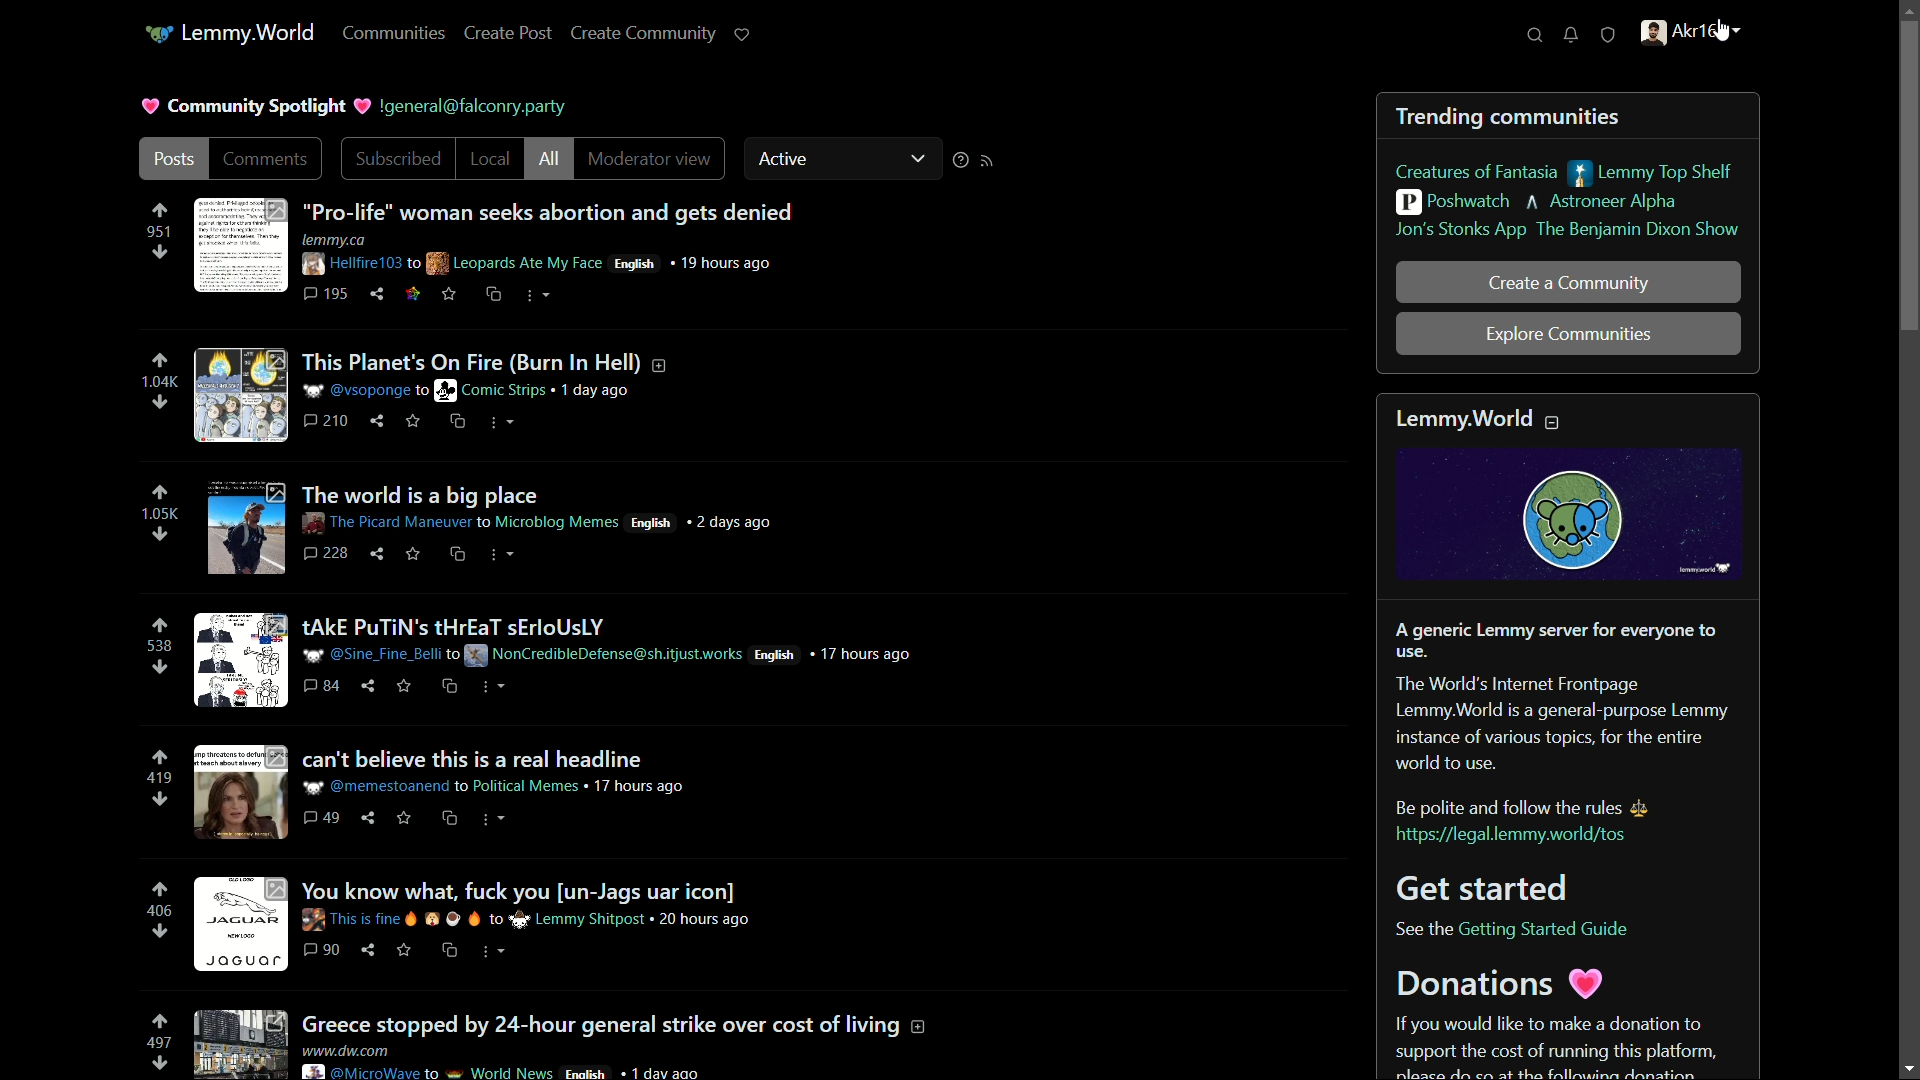 The height and width of the screenshot is (1080, 1920). I want to click on active, so click(844, 157).